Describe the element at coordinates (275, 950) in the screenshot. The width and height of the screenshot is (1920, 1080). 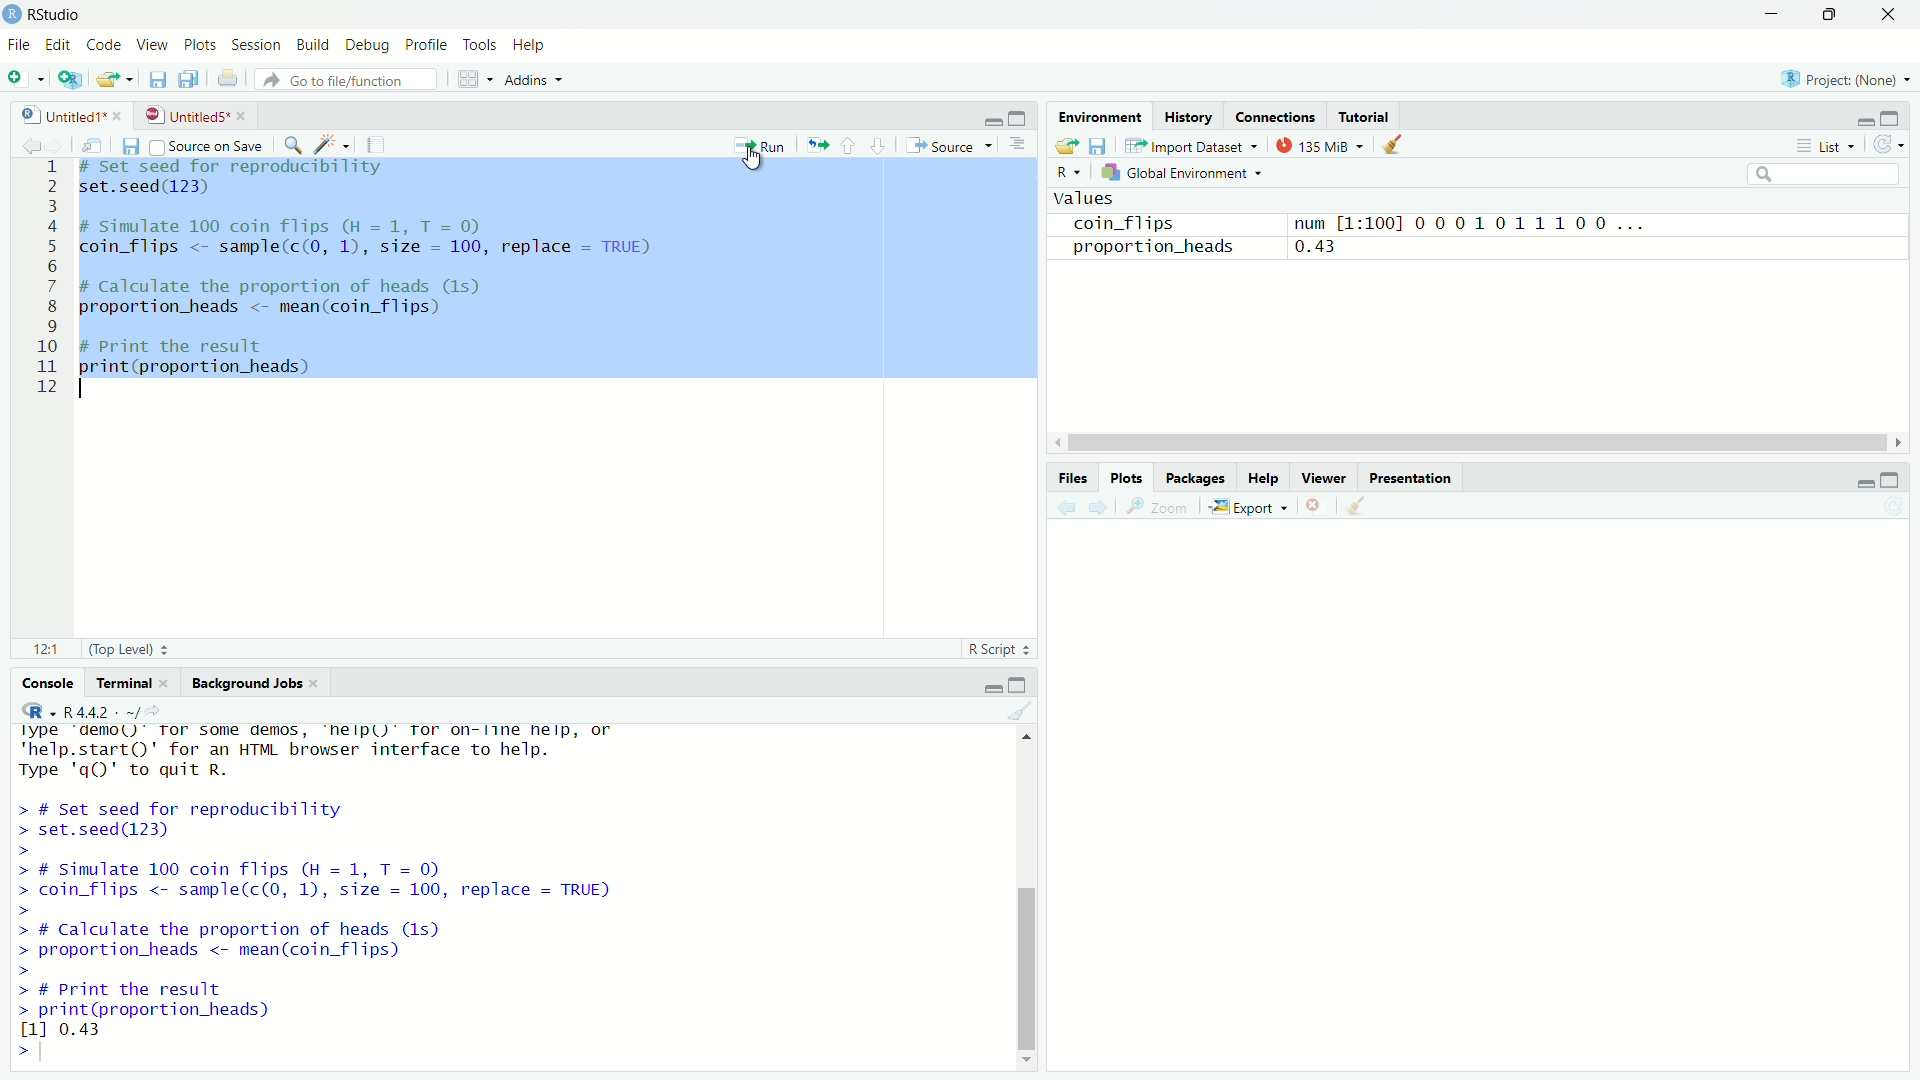
I see `> # Calculate the proportion of heads (1s)
> proportion_heads <- mean(coin_flips)` at that location.